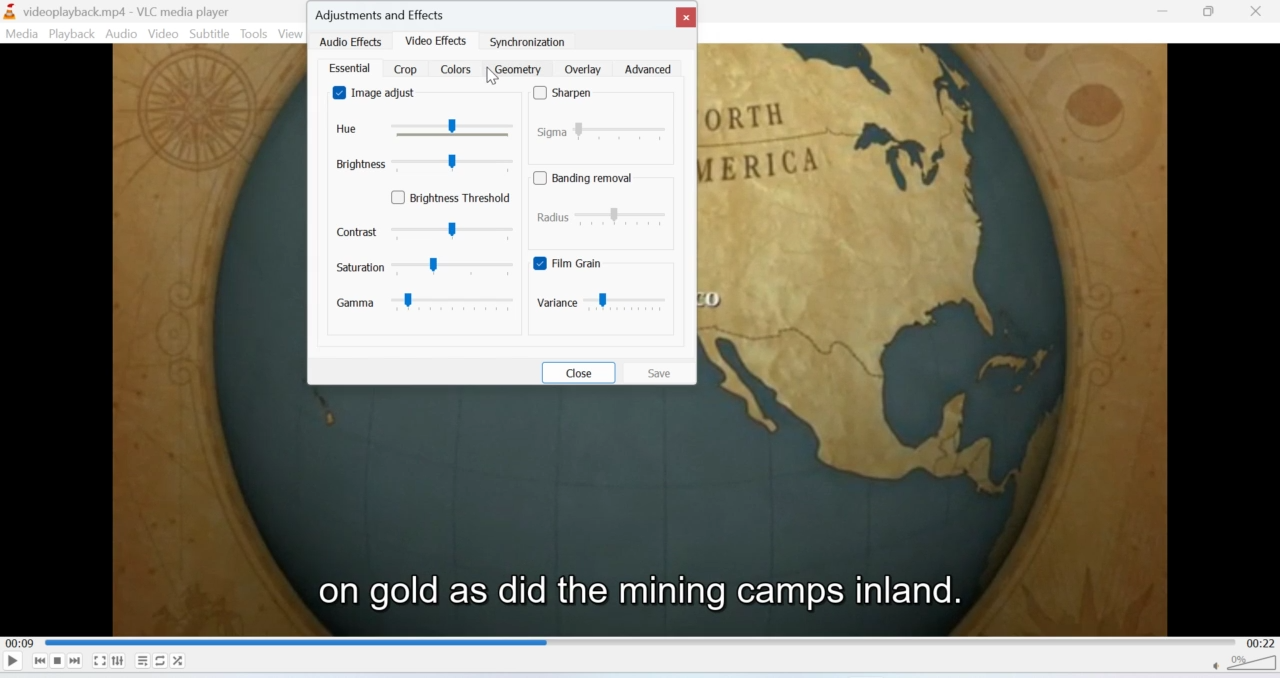 The width and height of the screenshot is (1280, 678). What do you see at coordinates (117, 660) in the screenshot?
I see `Extended settings` at bounding box center [117, 660].